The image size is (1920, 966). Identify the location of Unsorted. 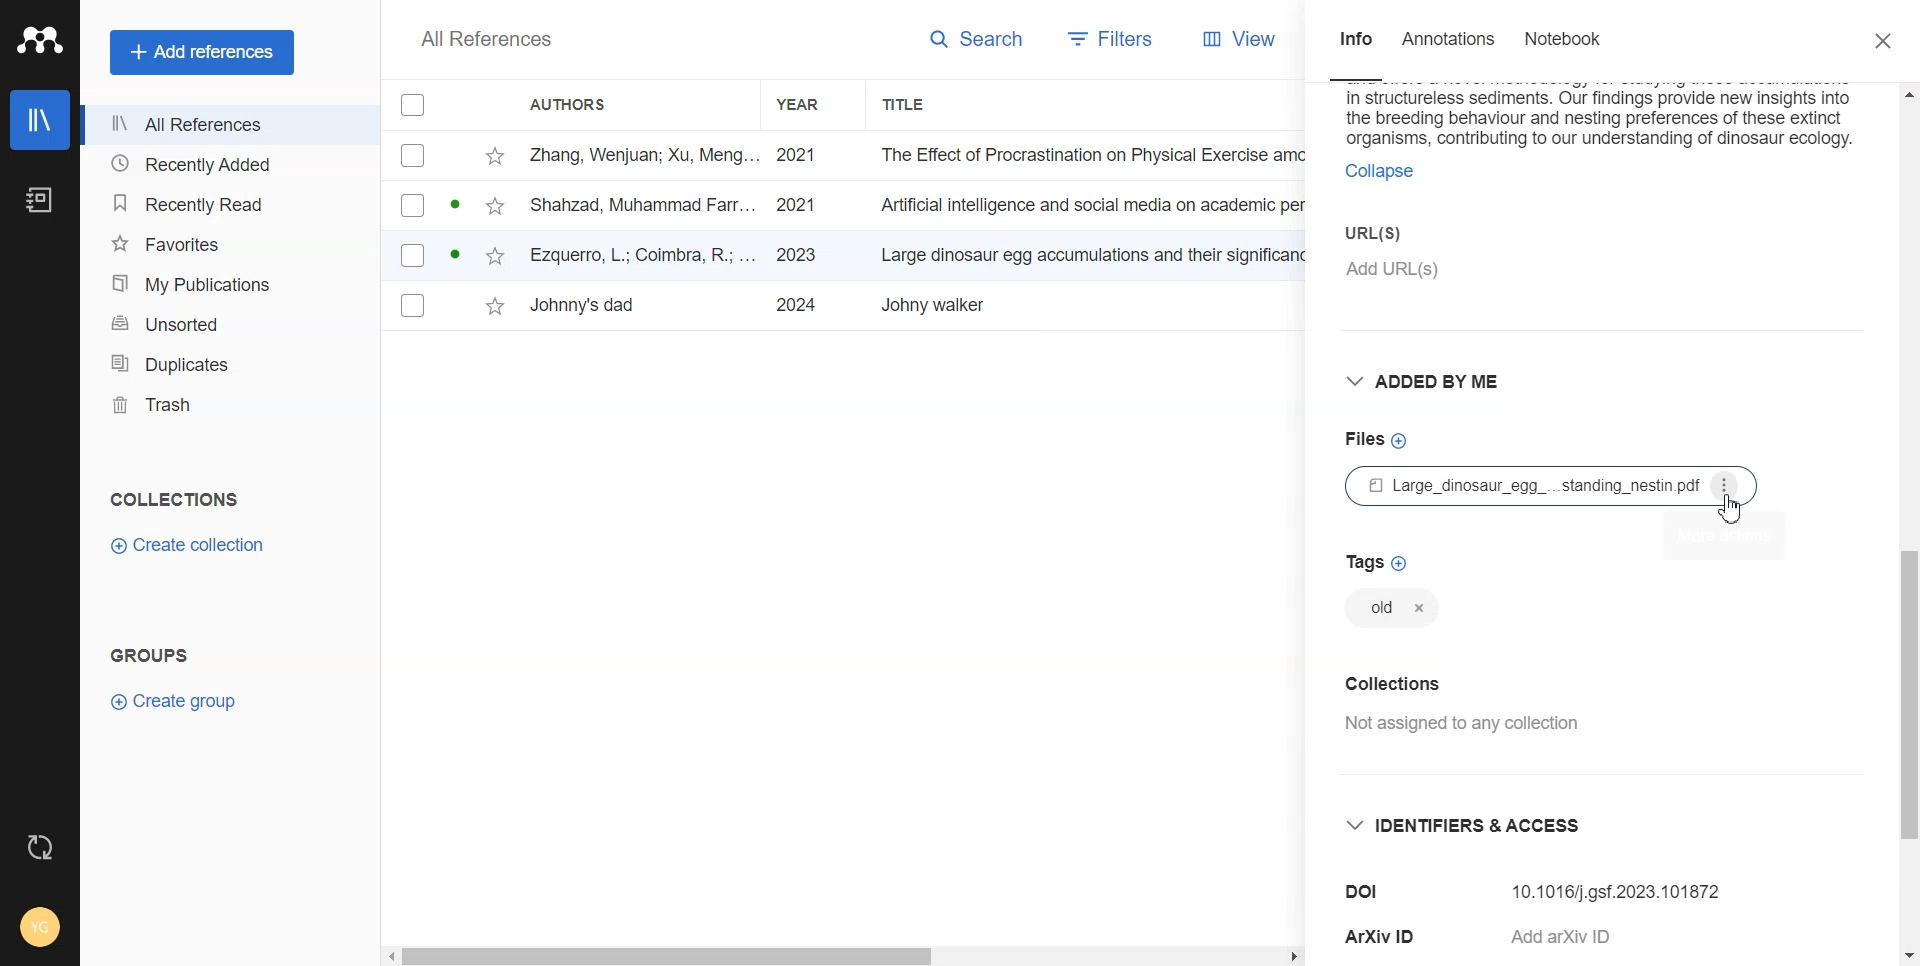
(218, 322).